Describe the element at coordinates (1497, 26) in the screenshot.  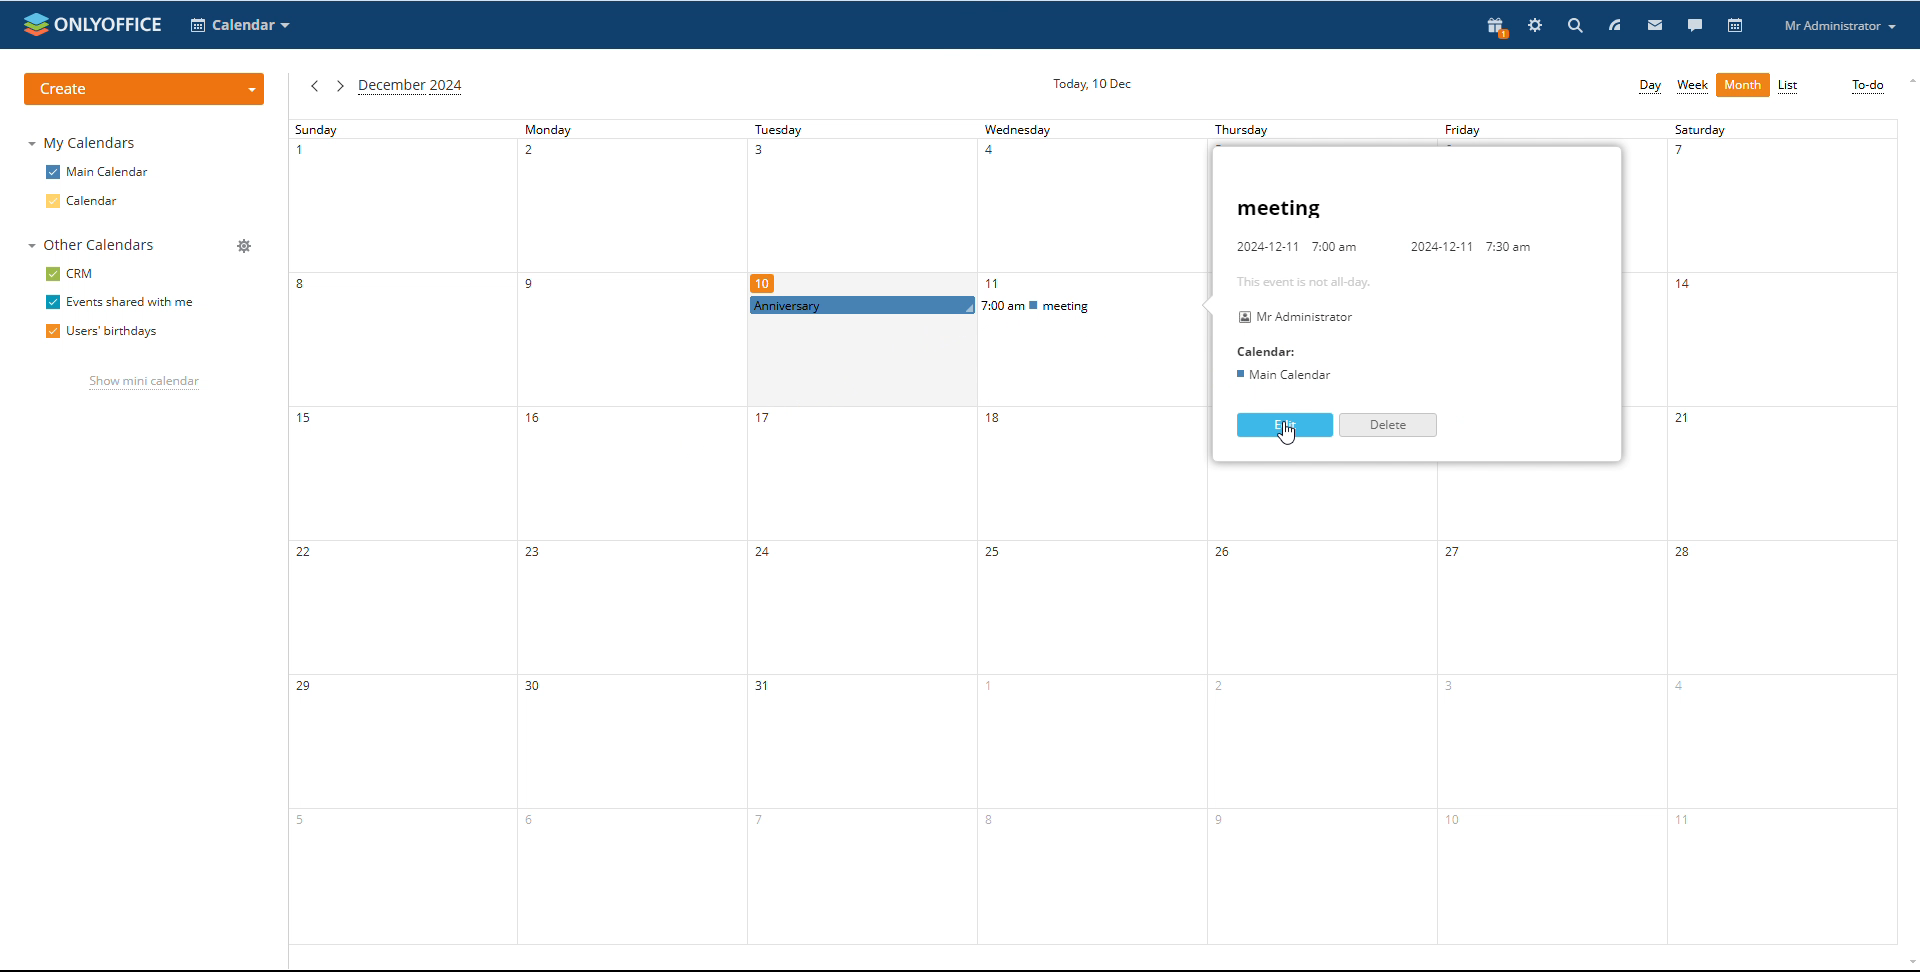
I see `present` at that location.